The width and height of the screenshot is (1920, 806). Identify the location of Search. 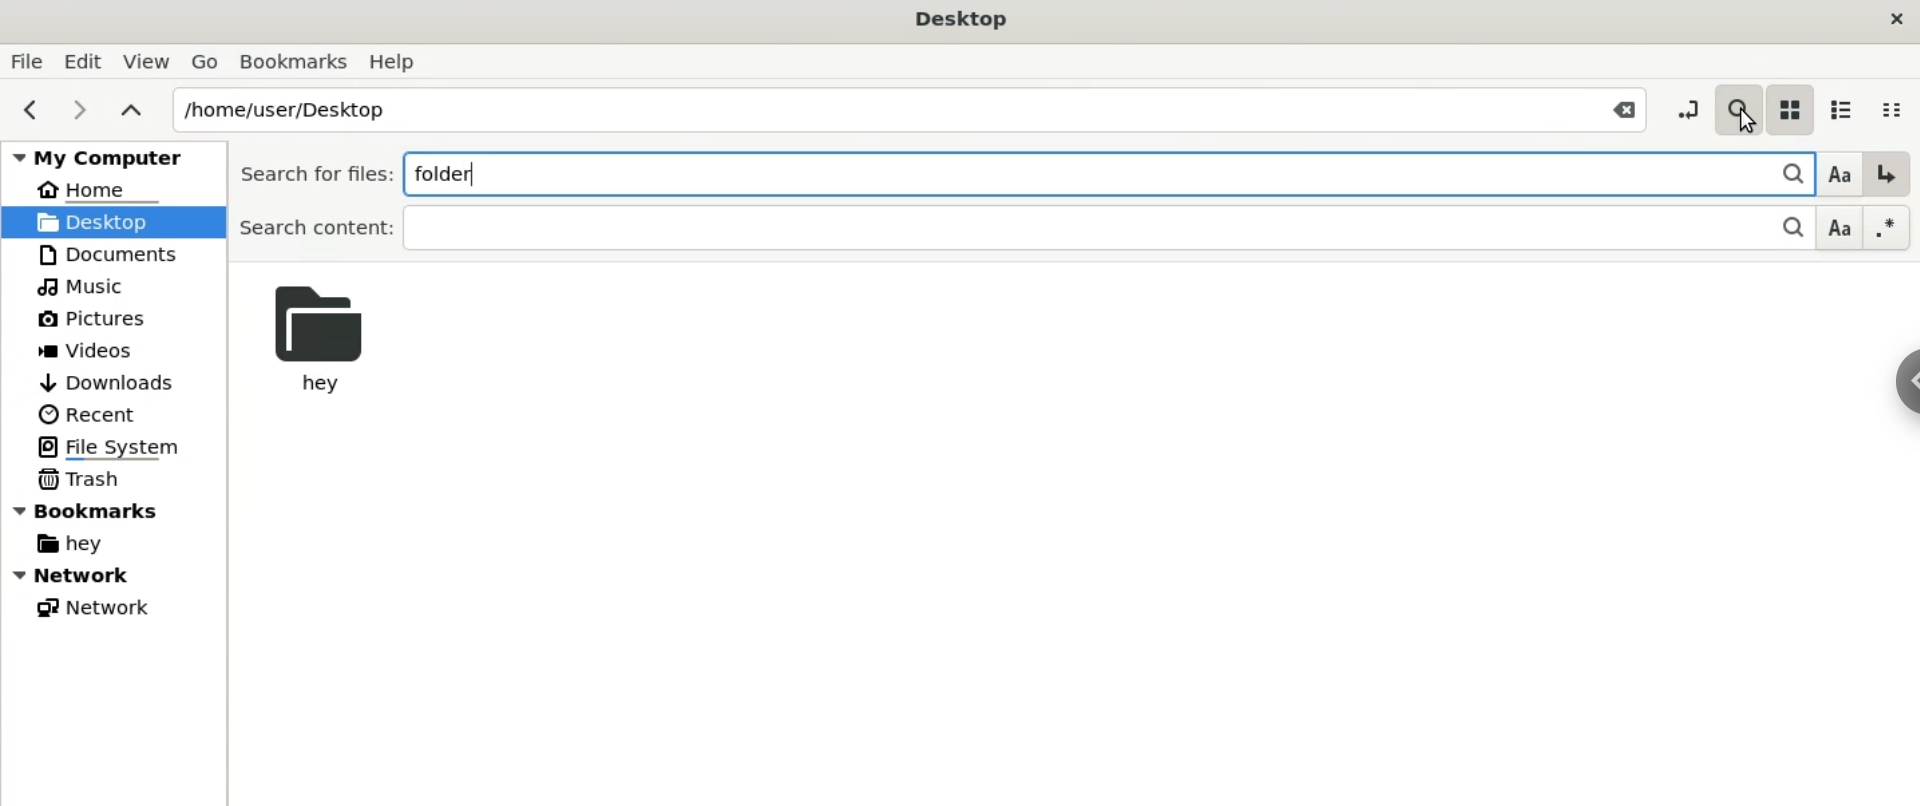
(1781, 172).